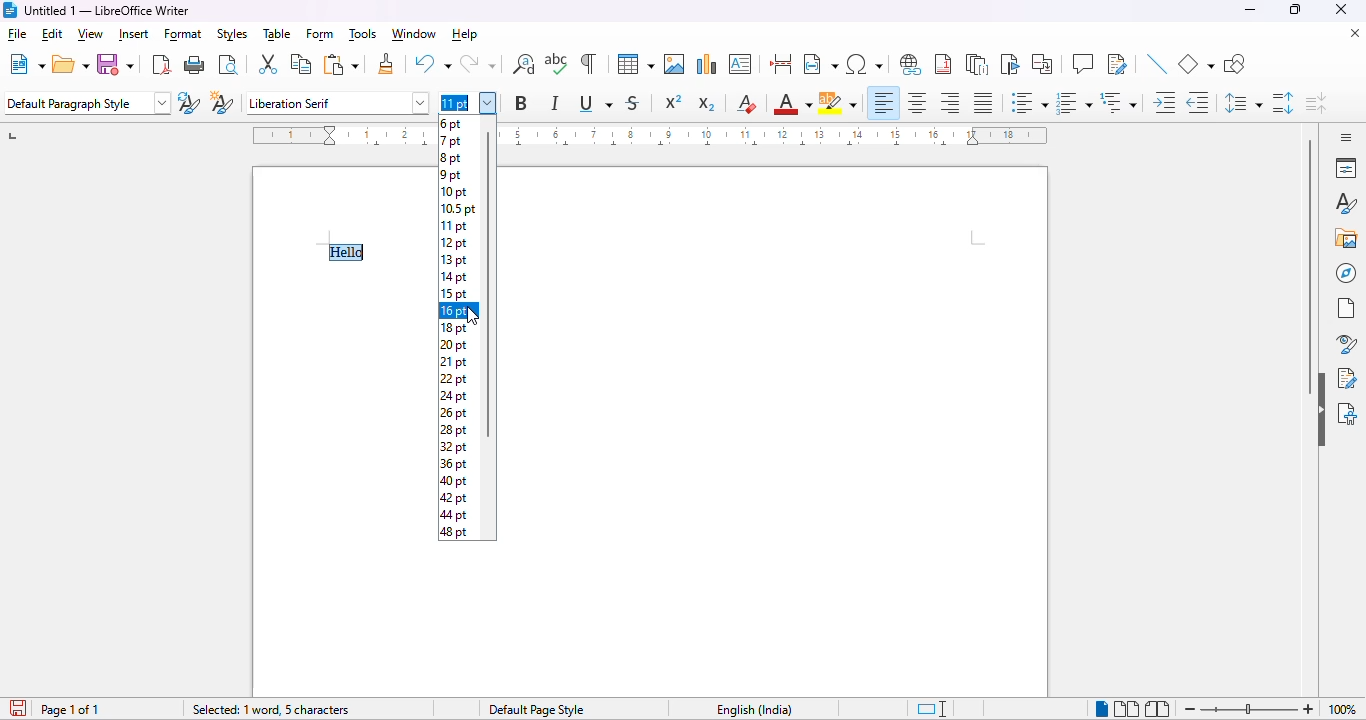 The width and height of the screenshot is (1366, 720). What do you see at coordinates (91, 34) in the screenshot?
I see `view` at bounding box center [91, 34].